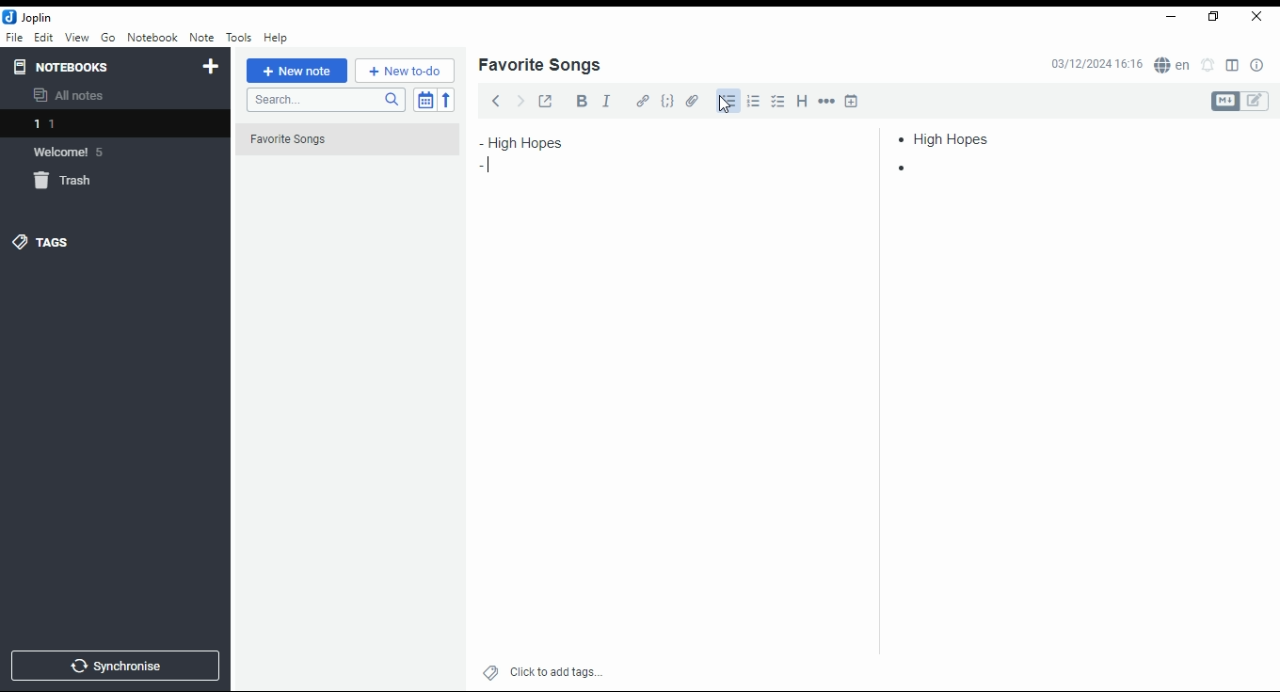  What do you see at coordinates (30, 17) in the screenshot?
I see `icon` at bounding box center [30, 17].